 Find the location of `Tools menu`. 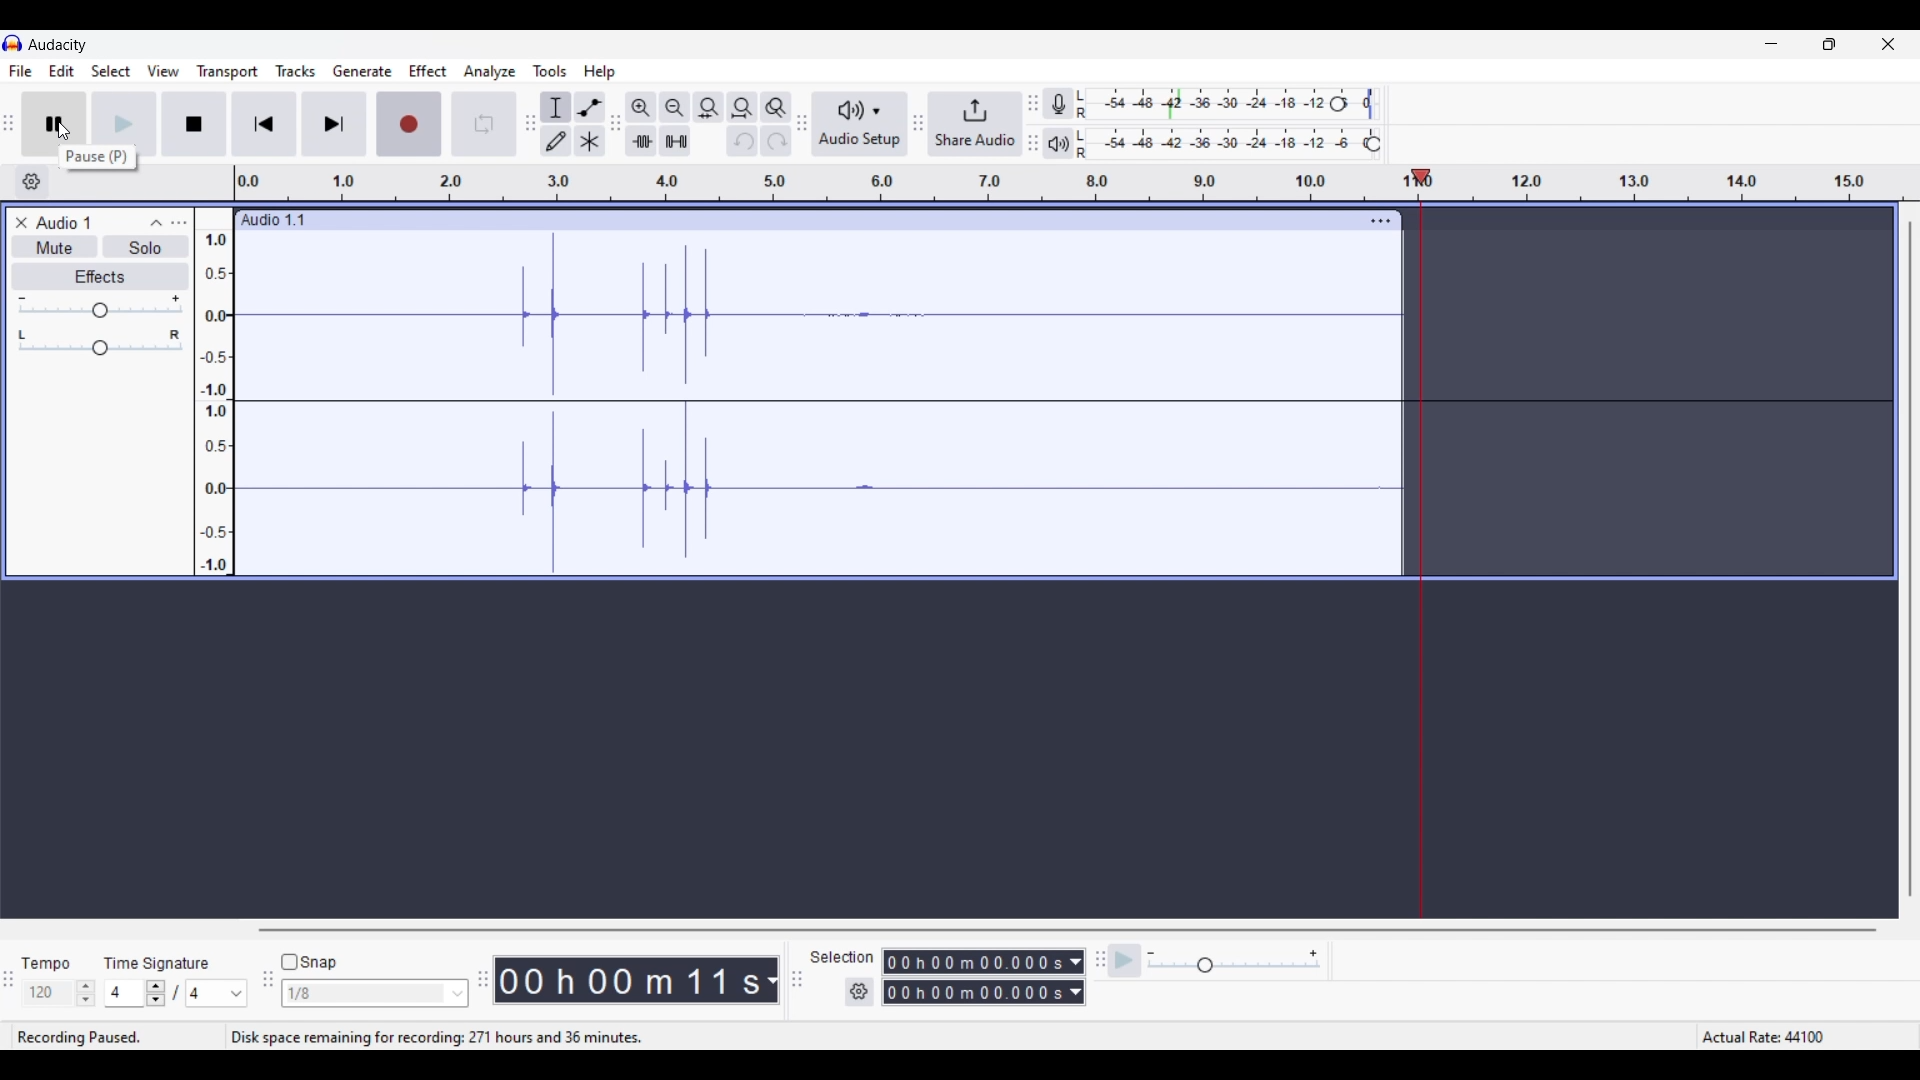

Tools menu is located at coordinates (551, 71).